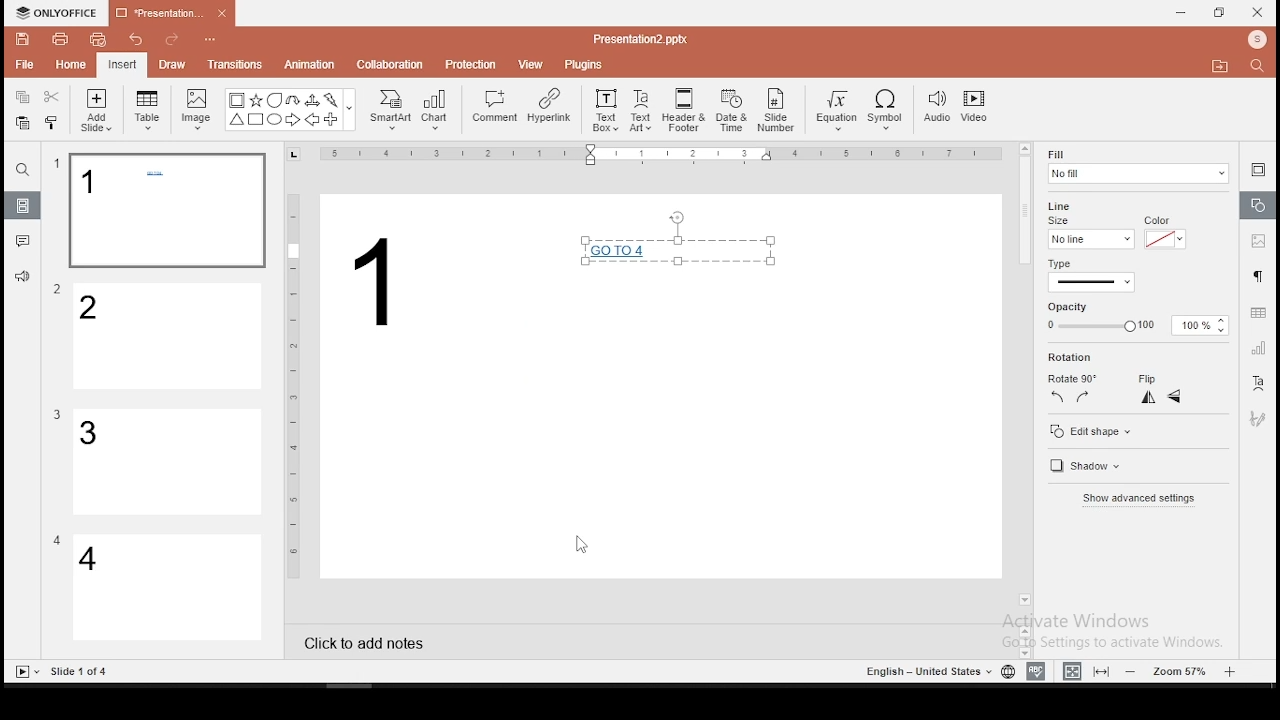 This screenshot has height=720, width=1280. Describe the element at coordinates (548, 105) in the screenshot. I see `hyperlink` at that location.